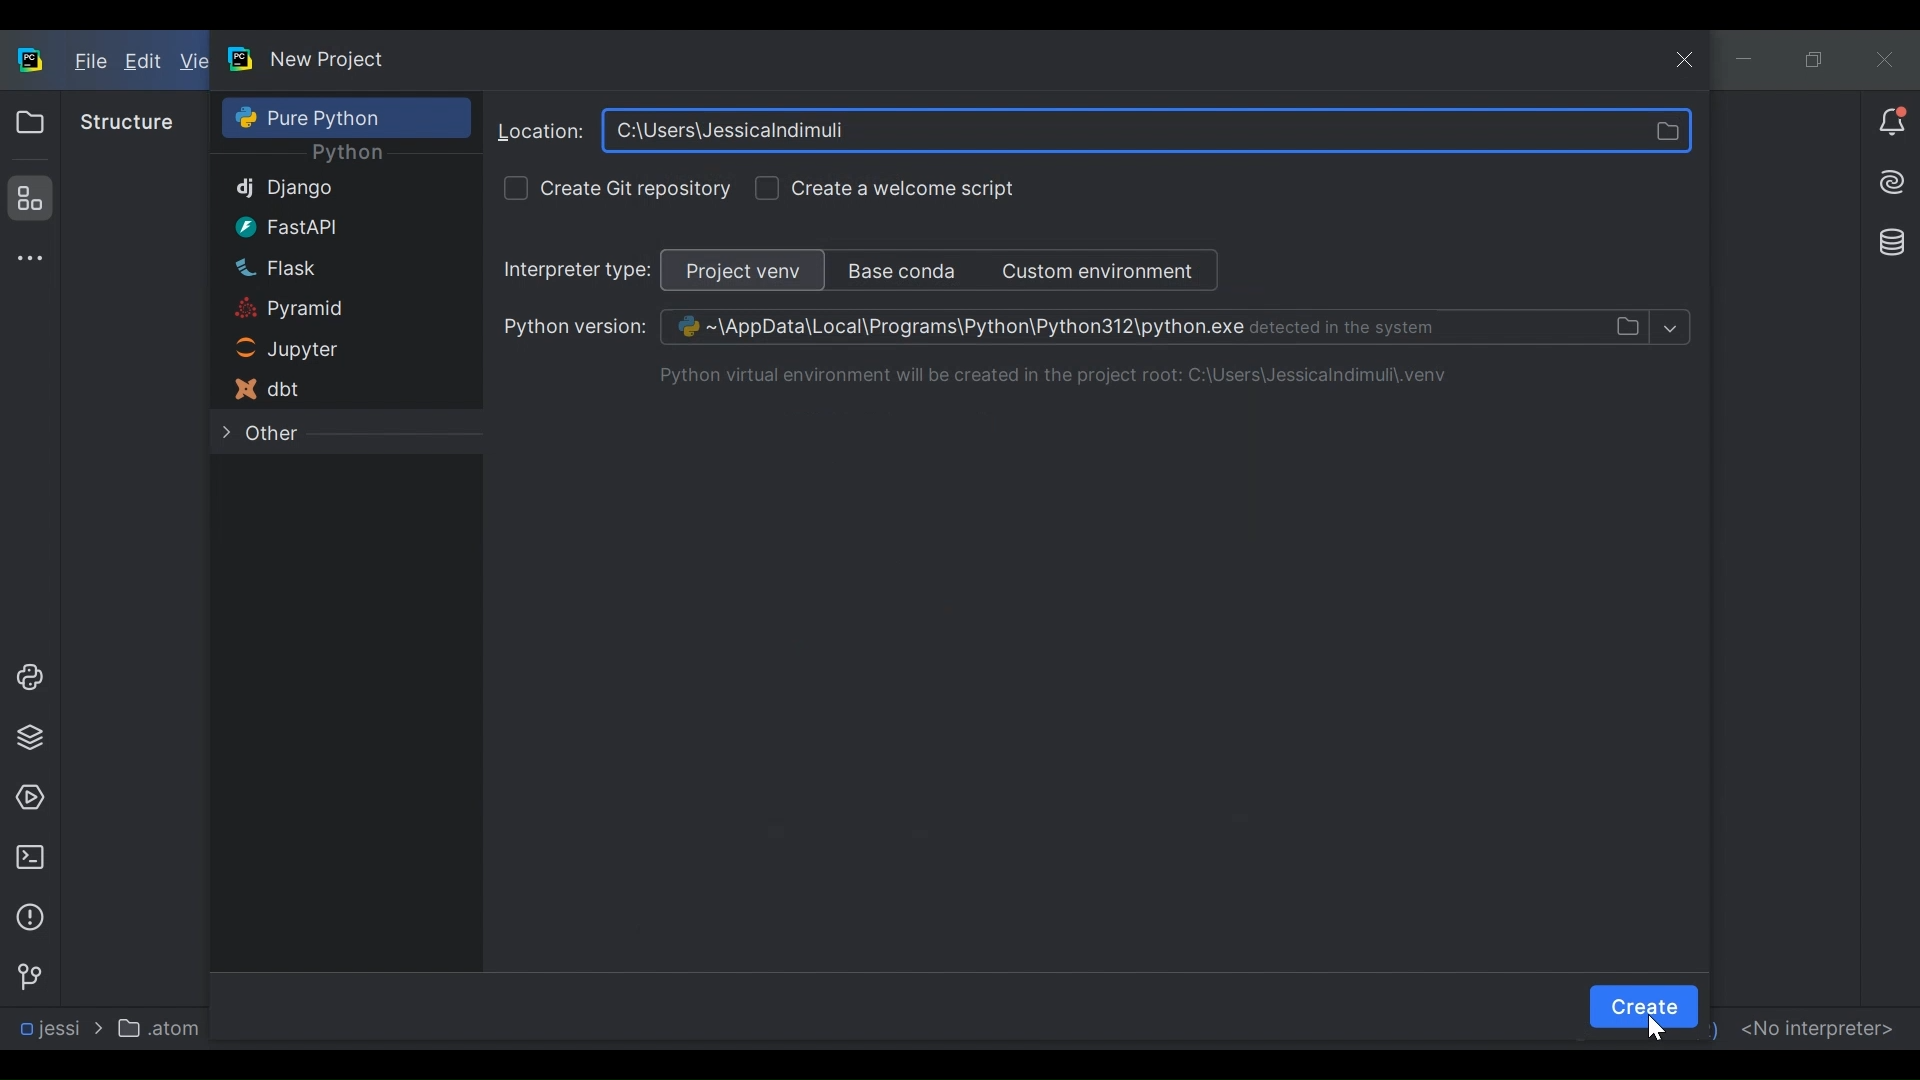 Image resolution: width=1920 pixels, height=1080 pixels. What do you see at coordinates (29, 799) in the screenshot?
I see `Services` at bounding box center [29, 799].